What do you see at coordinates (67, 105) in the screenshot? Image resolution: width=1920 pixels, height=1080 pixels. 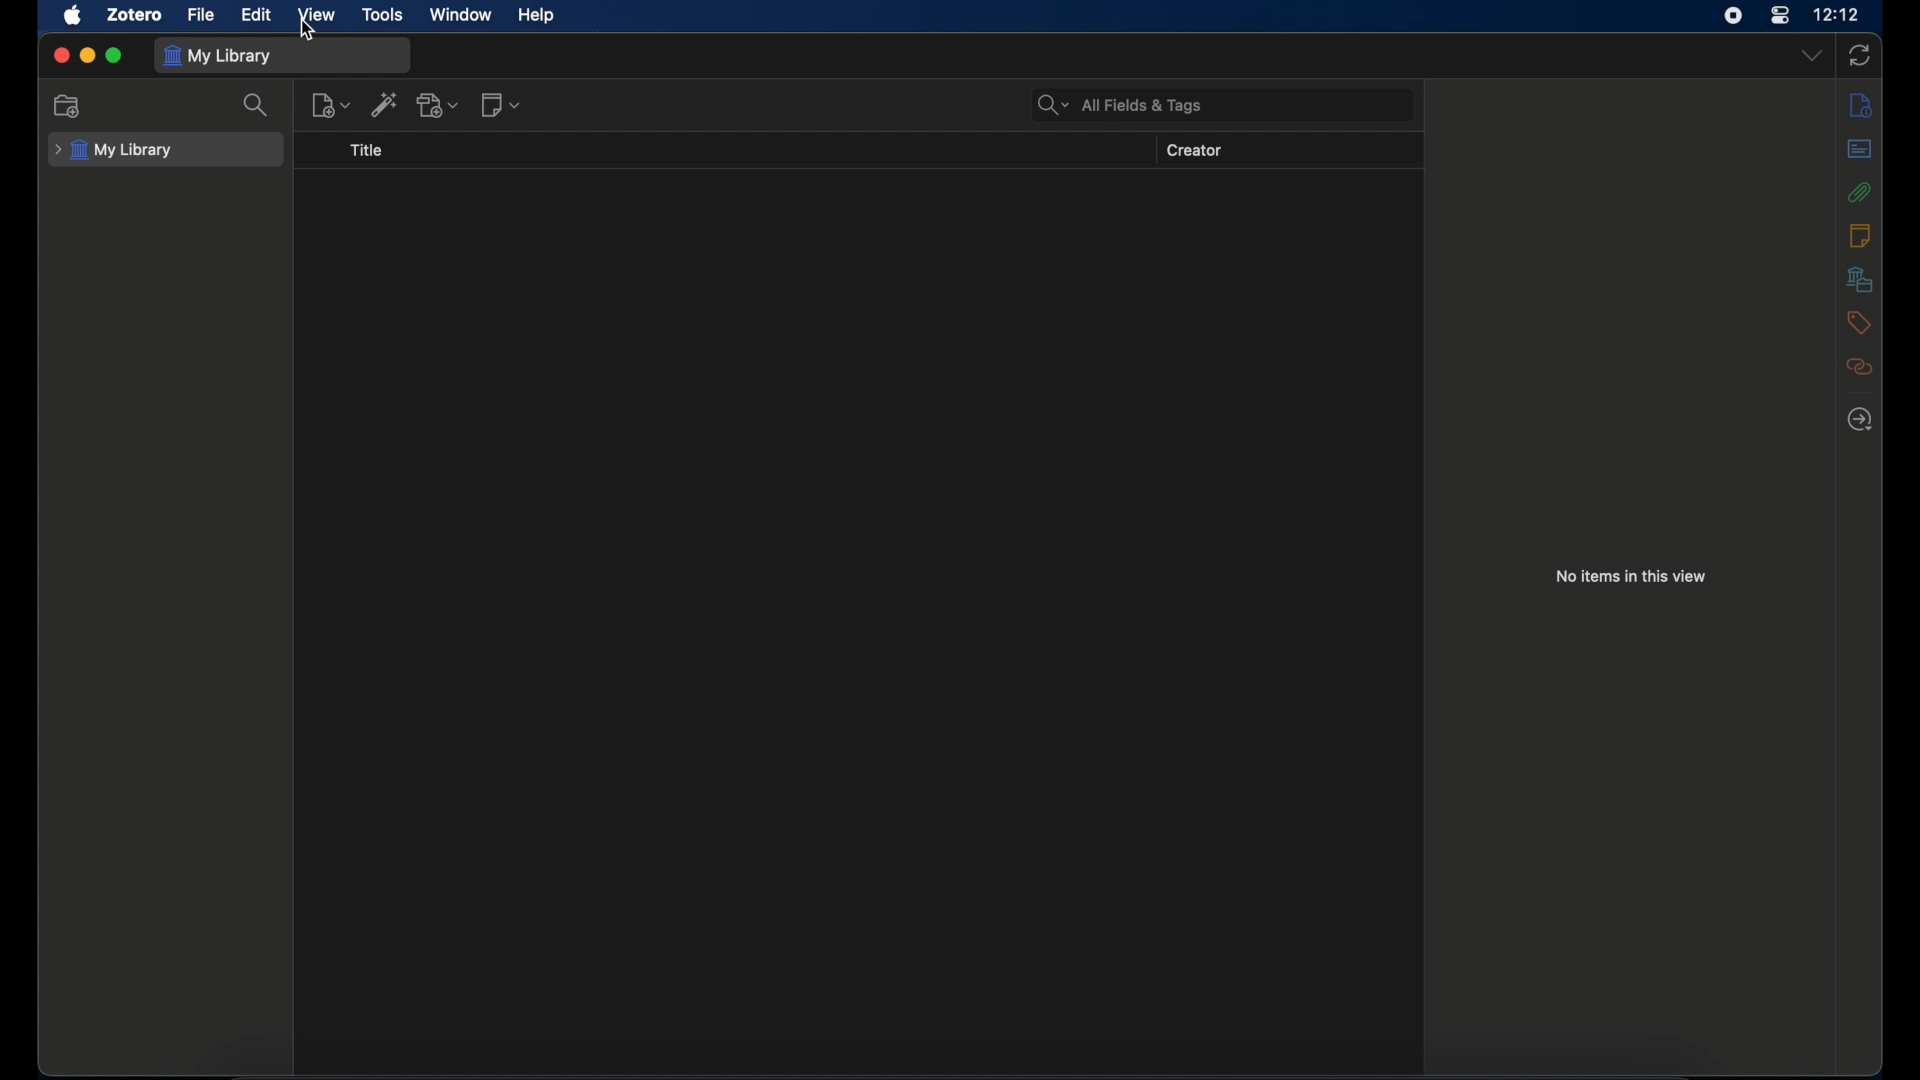 I see `new collection` at bounding box center [67, 105].